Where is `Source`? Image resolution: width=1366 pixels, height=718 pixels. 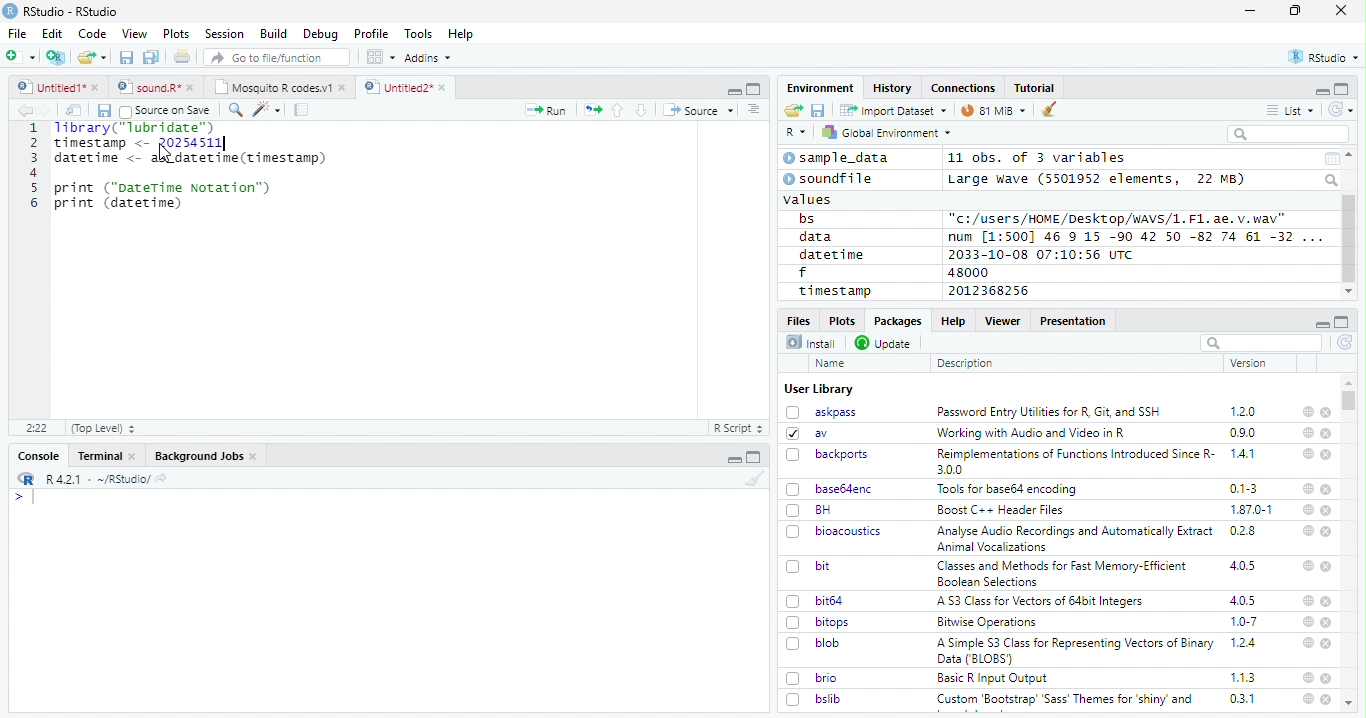 Source is located at coordinates (698, 112).